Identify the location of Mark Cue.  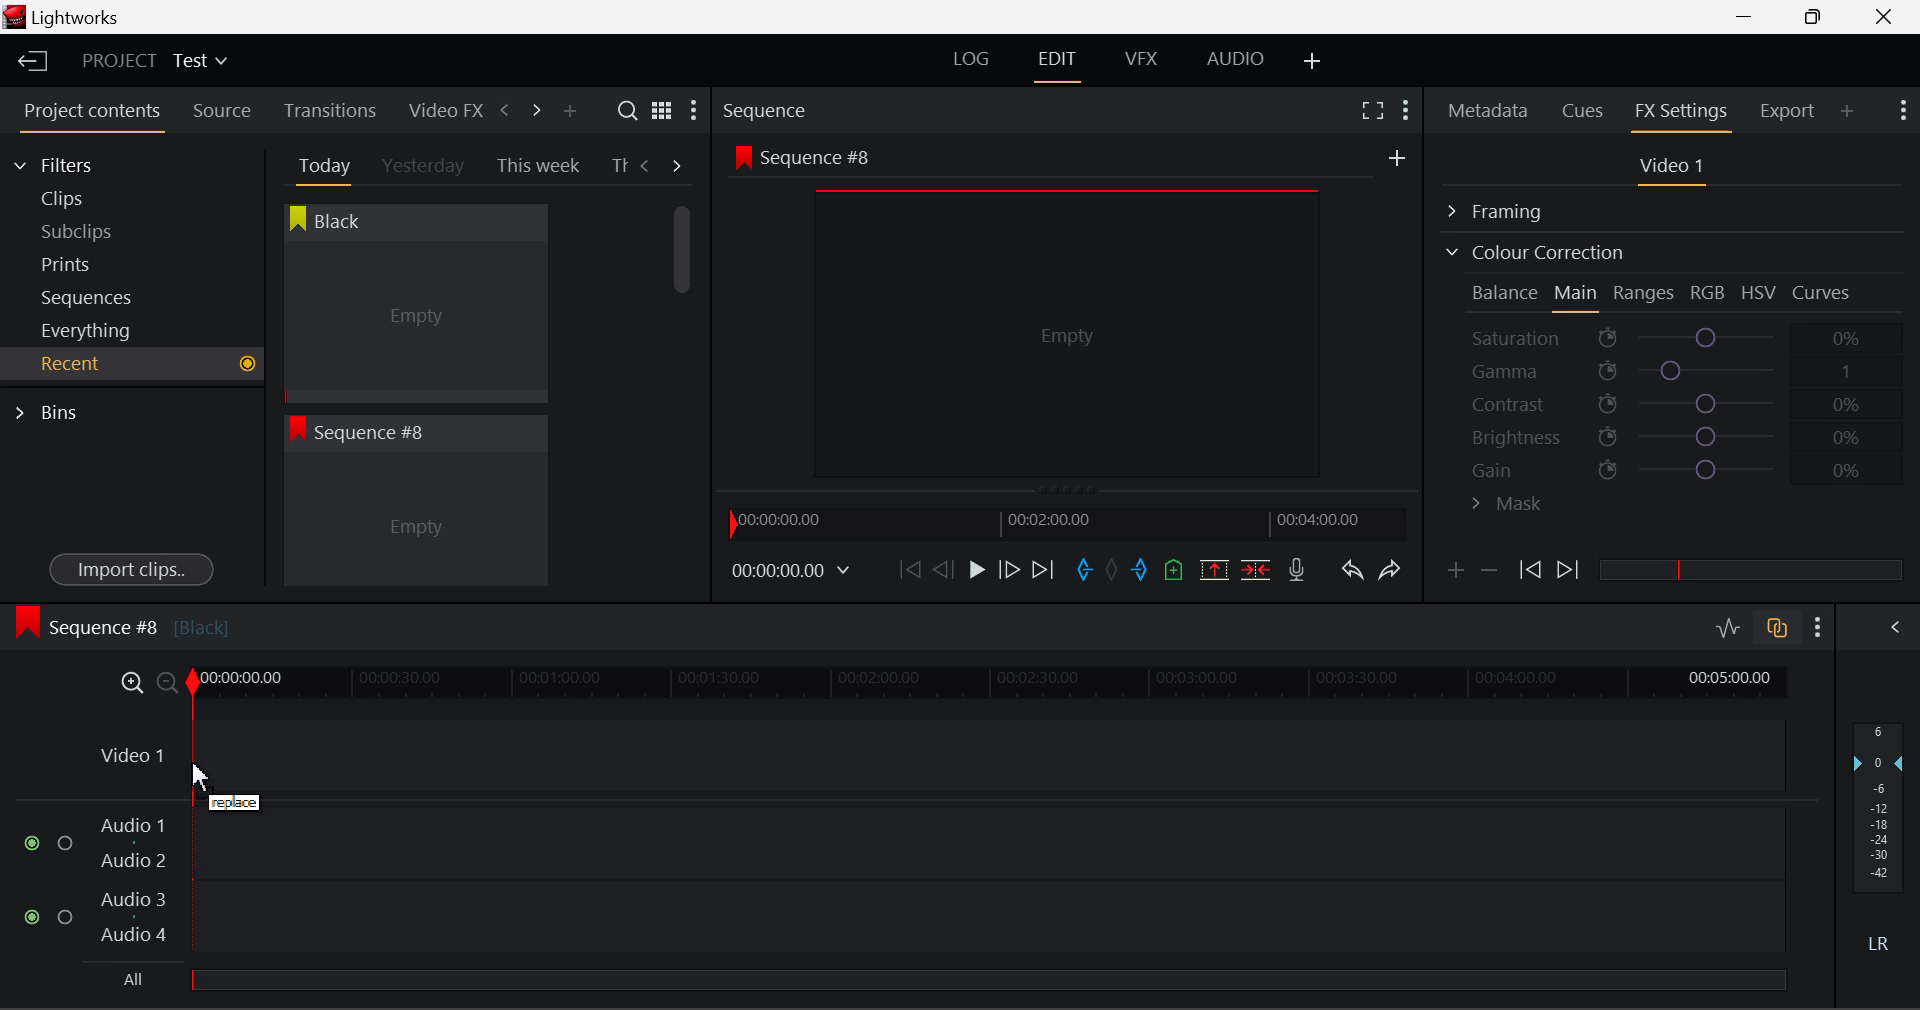
(1172, 571).